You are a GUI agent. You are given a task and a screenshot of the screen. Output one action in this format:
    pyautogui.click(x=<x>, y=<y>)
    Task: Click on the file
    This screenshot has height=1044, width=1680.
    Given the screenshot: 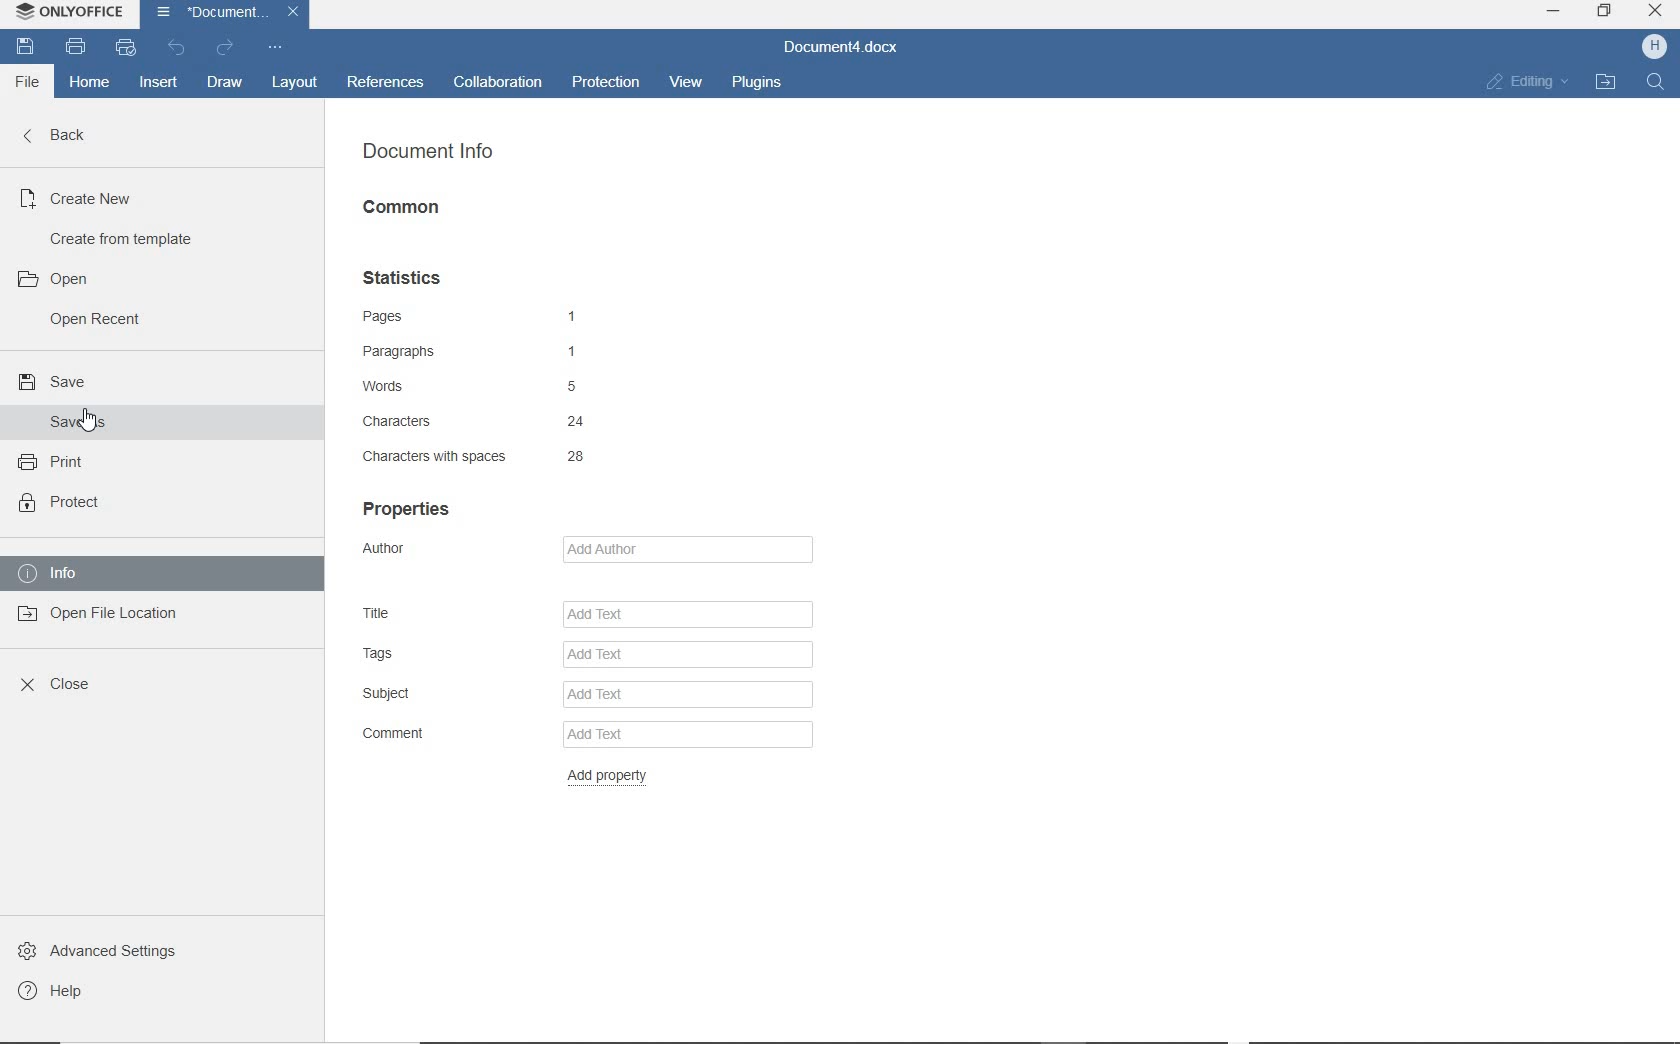 What is the action you would take?
    pyautogui.click(x=22, y=83)
    